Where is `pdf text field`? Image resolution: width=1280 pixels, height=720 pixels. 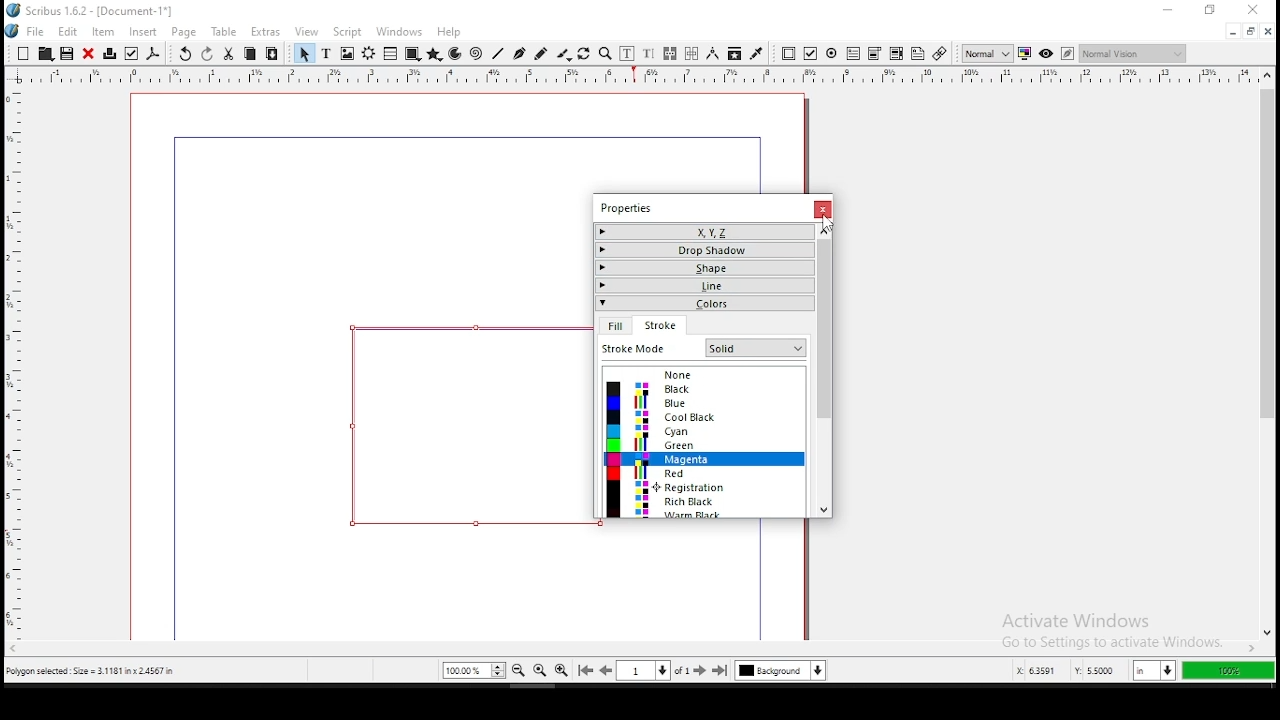
pdf text field is located at coordinates (854, 54).